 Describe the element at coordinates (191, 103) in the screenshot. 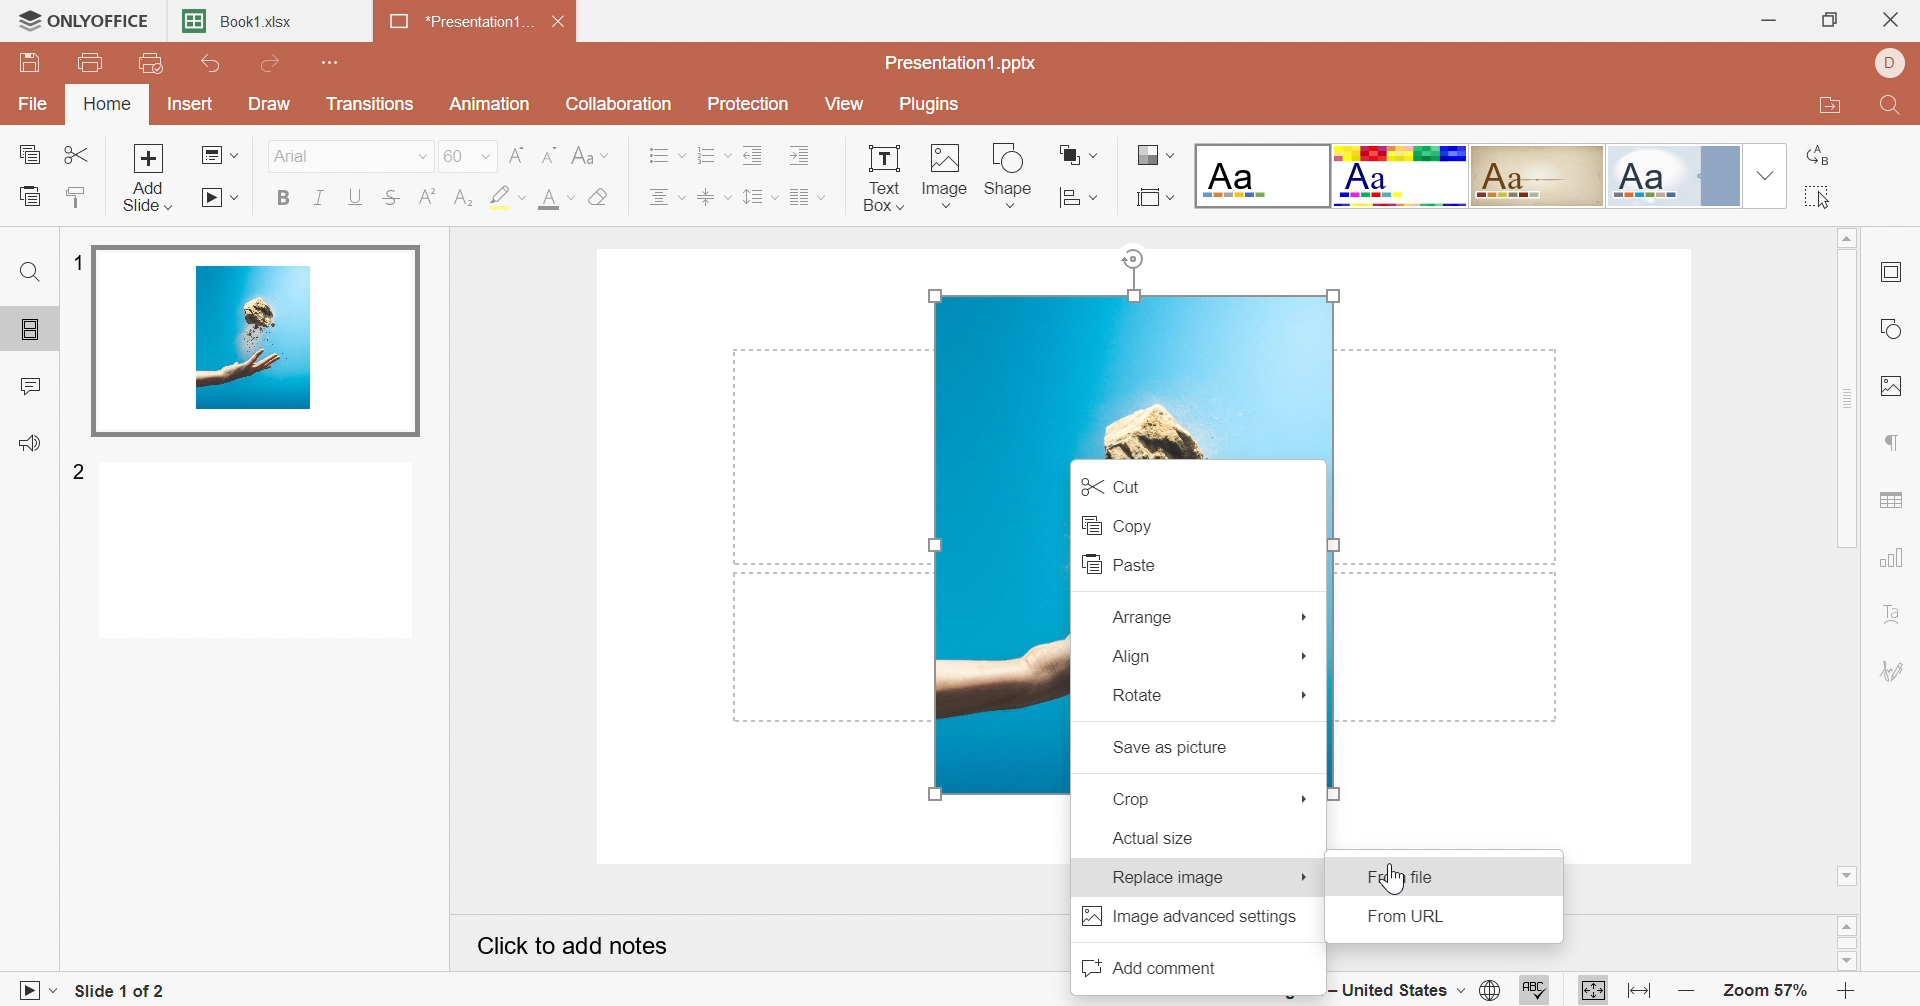

I see `Insert` at that location.